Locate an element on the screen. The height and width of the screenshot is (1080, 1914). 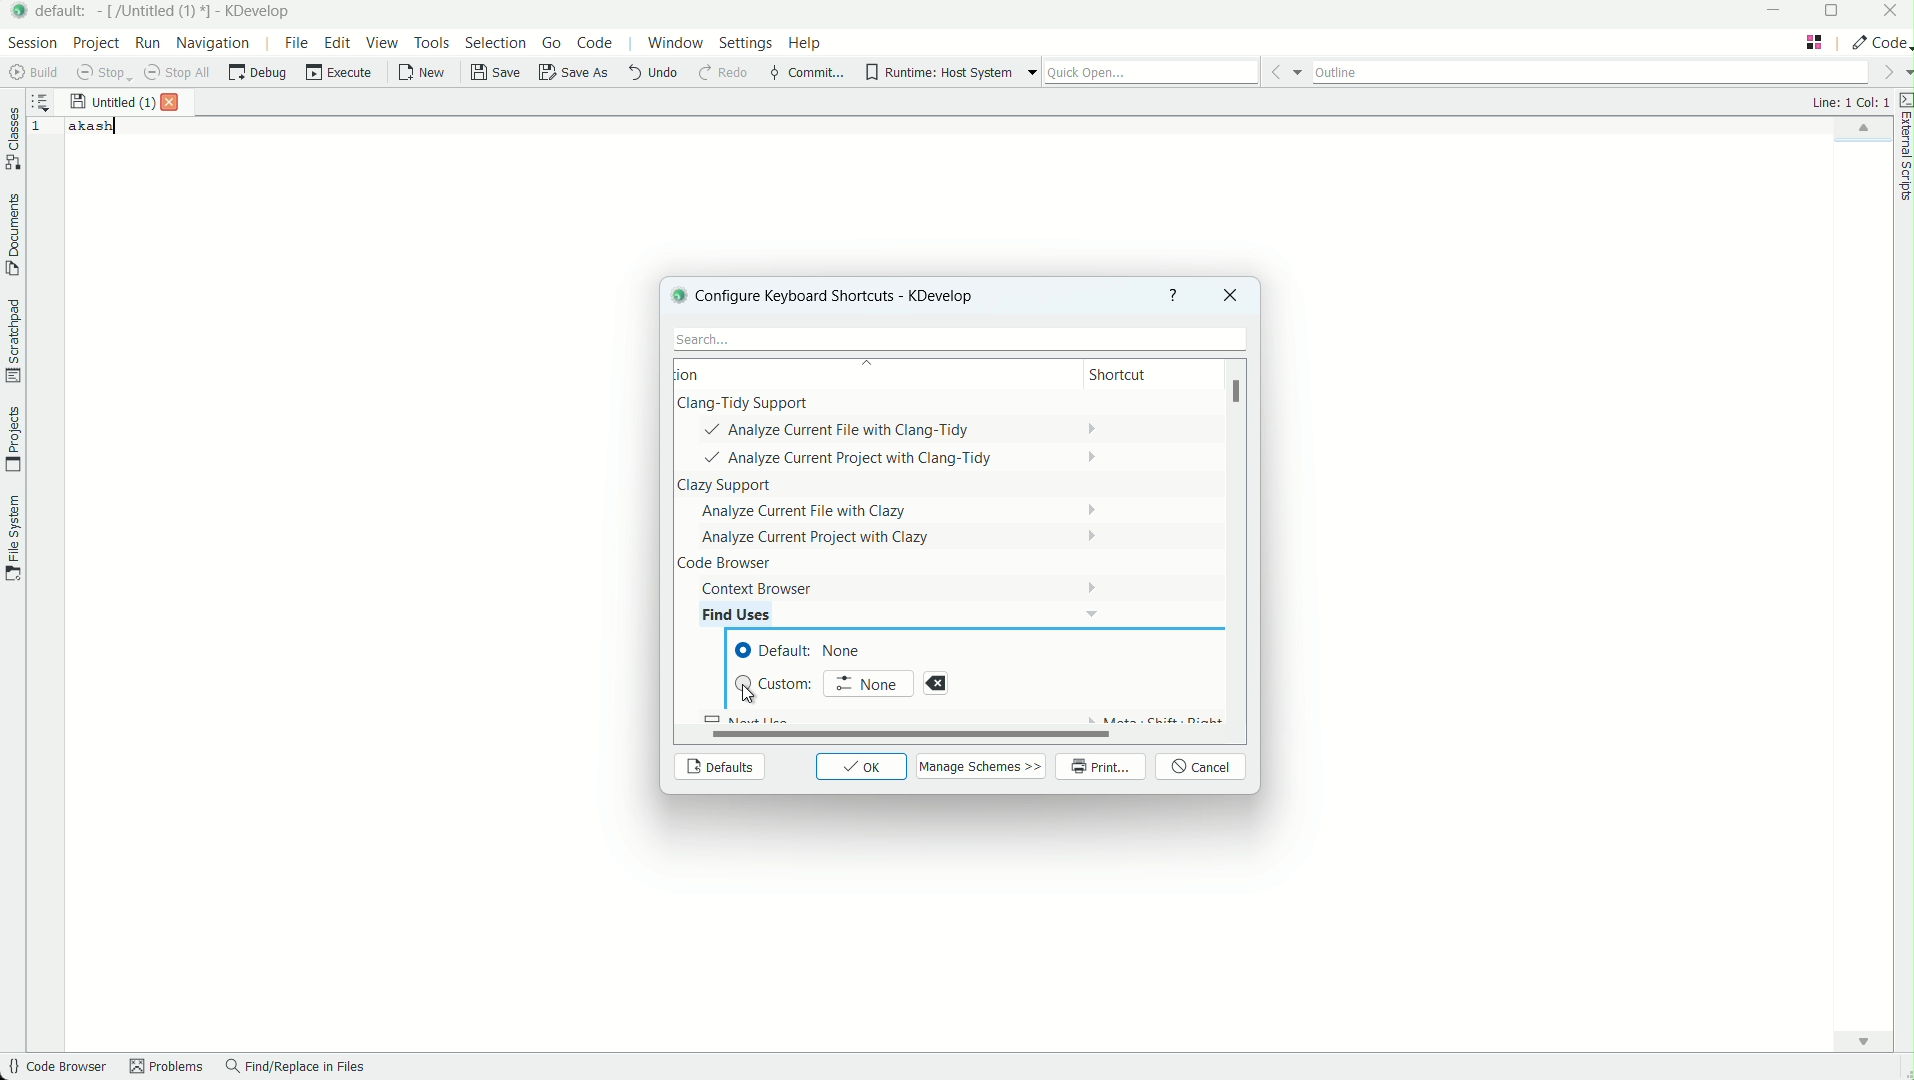
line number is located at coordinates (41, 128).